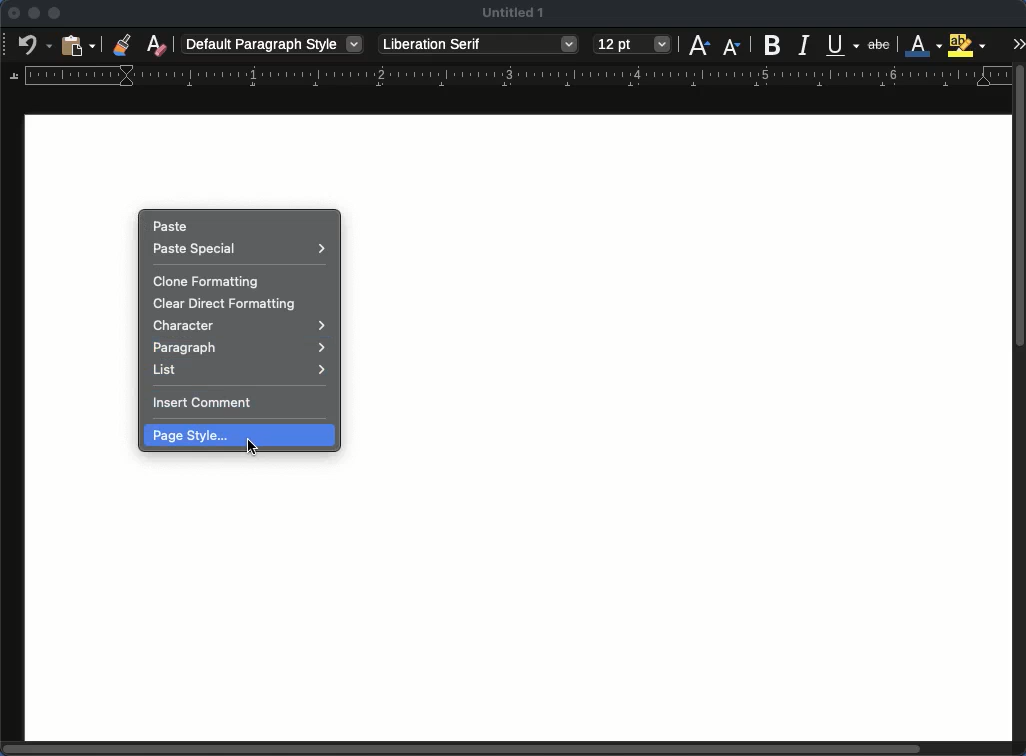 Image resolution: width=1026 pixels, height=756 pixels. What do you see at coordinates (55, 13) in the screenshot?
I see `maximize` at bounding box center [55, 13].